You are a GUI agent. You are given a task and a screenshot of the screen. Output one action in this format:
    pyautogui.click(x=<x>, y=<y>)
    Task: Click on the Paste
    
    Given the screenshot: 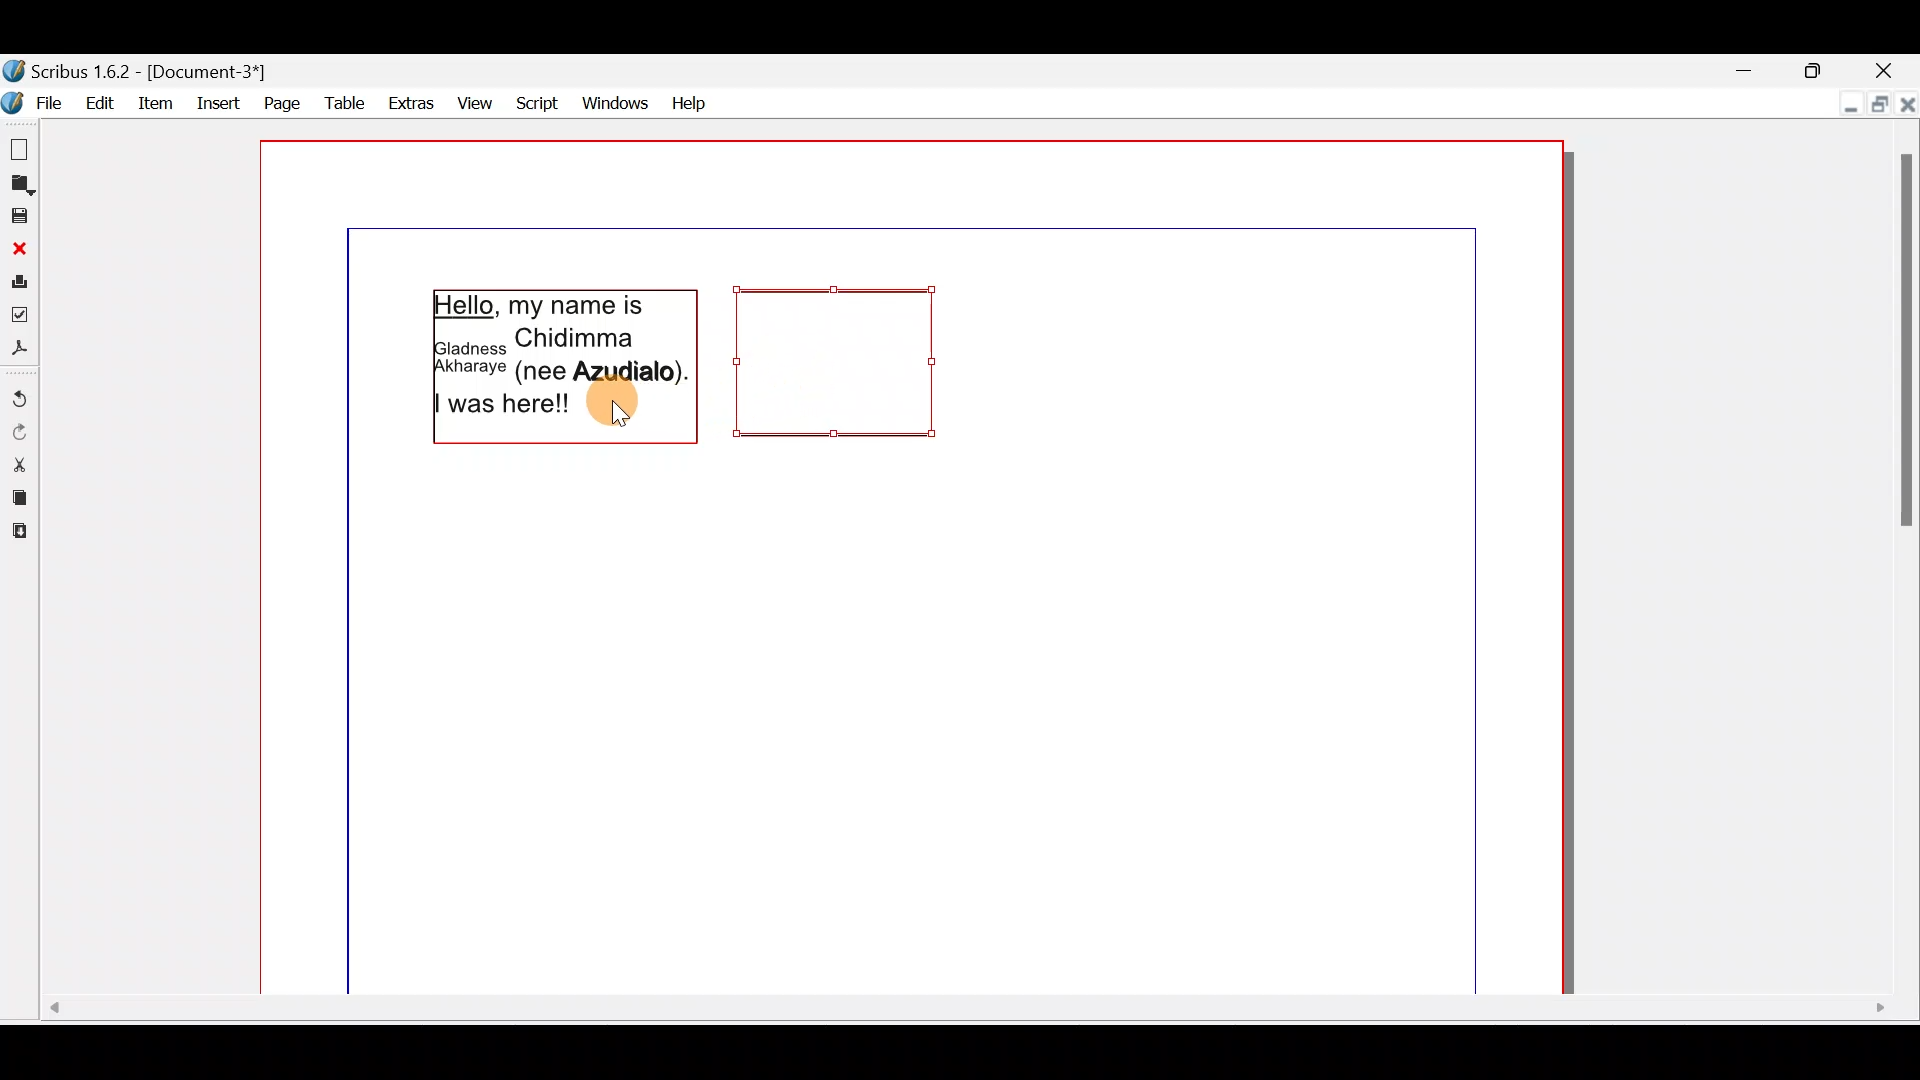 What is the action you would take?
    pyautogui.click(x=20, y=536)
    